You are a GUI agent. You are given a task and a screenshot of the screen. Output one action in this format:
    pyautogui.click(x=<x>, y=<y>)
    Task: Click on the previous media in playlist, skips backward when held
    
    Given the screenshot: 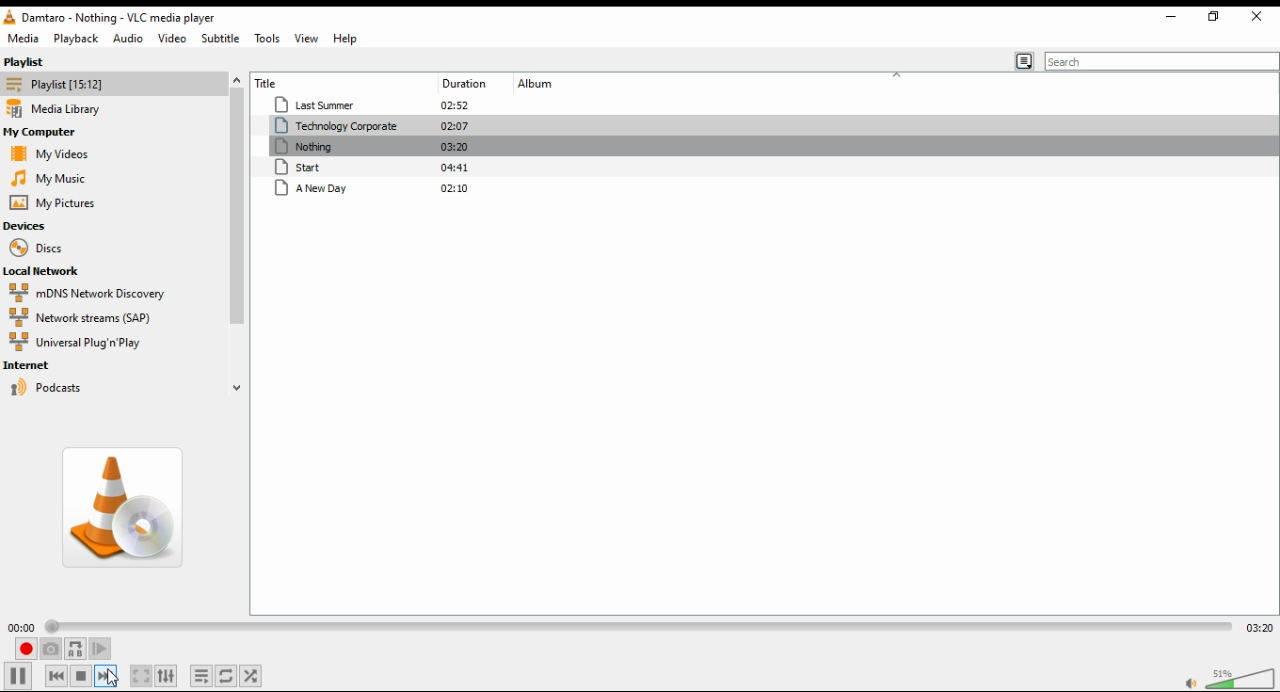 What is the action you would take?
    pyautogui.click(x=54, y=676)
    